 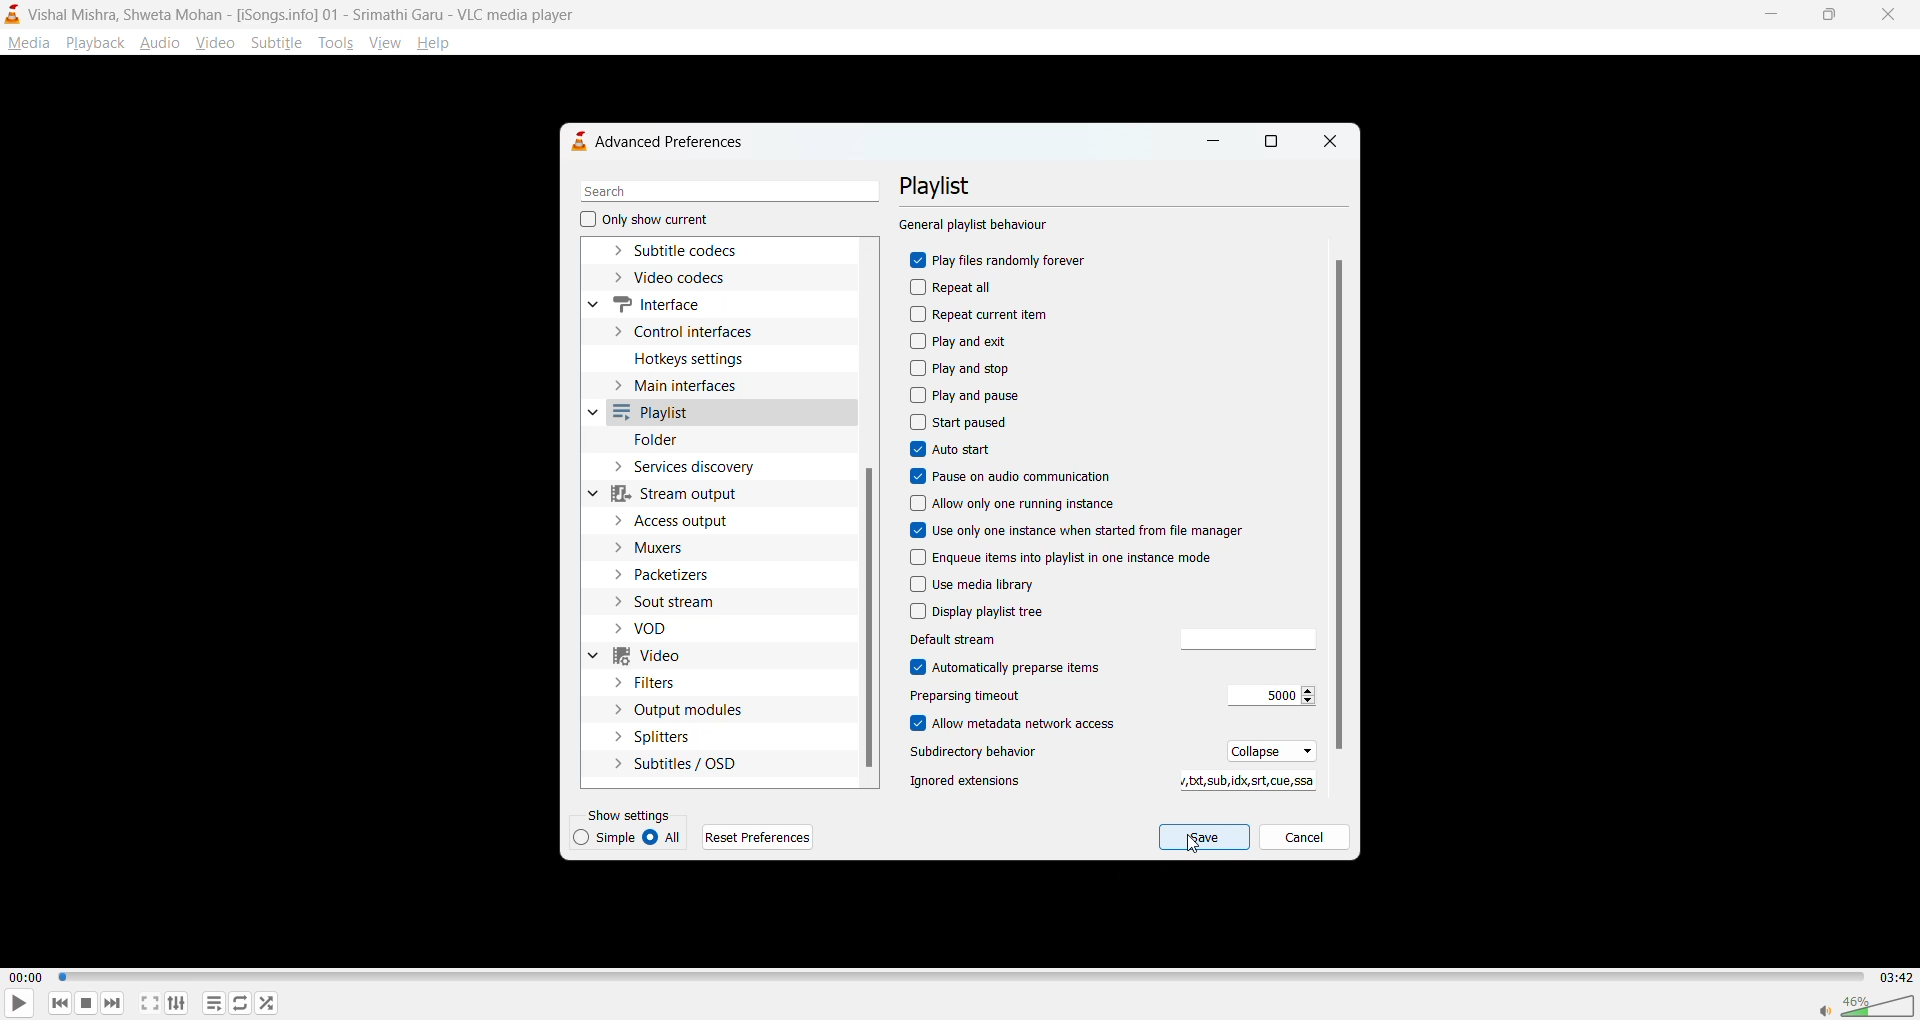 I want to click on previous, so click(x=61, y=1002).